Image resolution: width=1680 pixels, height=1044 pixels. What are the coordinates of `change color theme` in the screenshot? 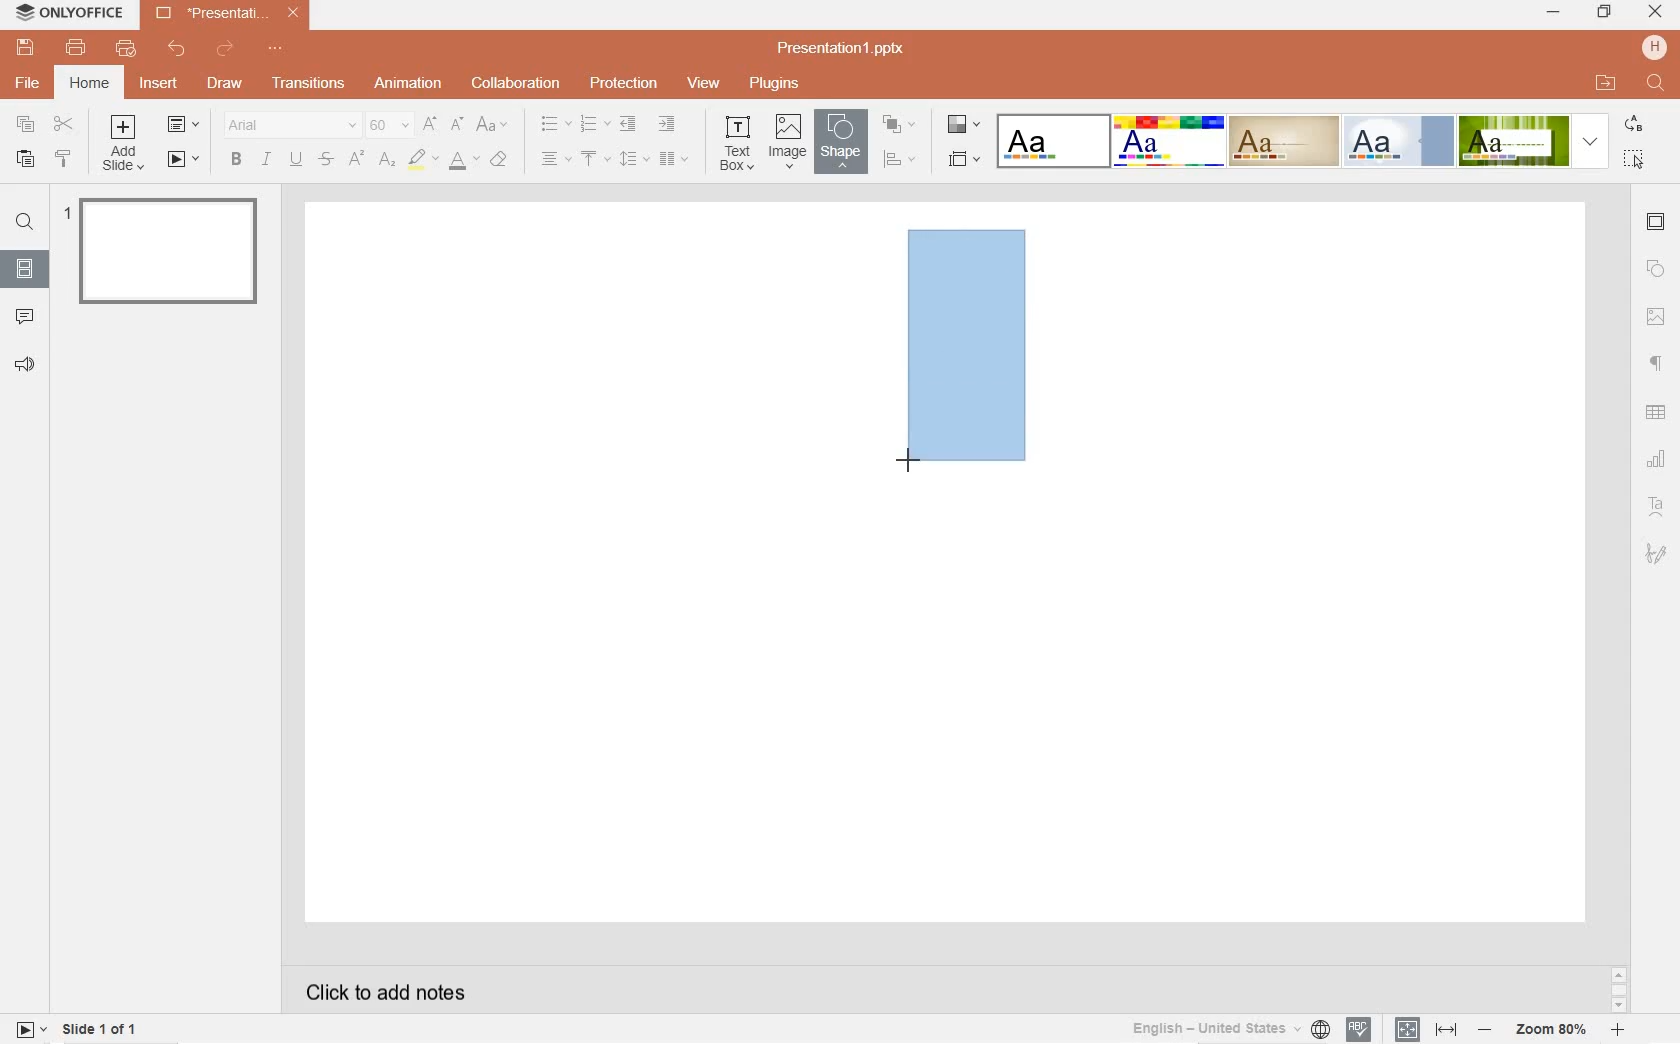 It's located at (961, 128).